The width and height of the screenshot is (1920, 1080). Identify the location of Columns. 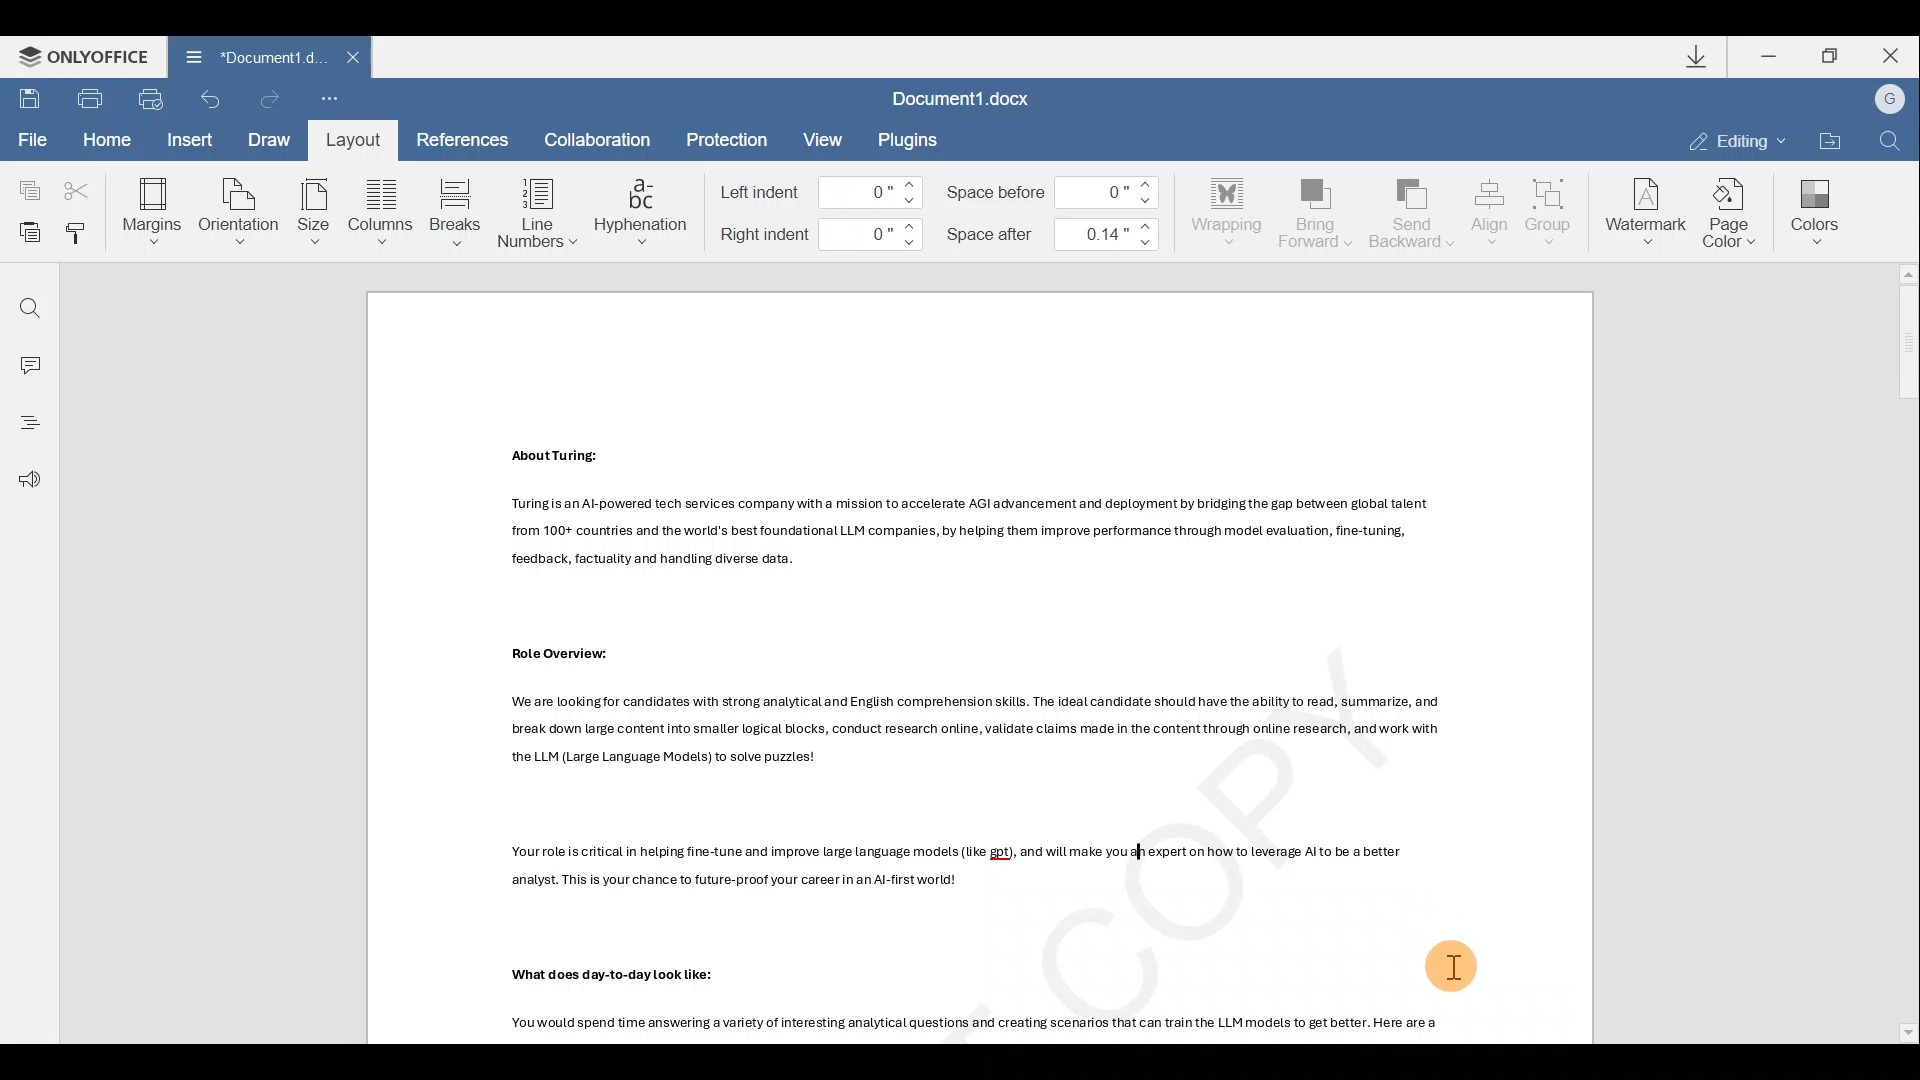
(383, 208).